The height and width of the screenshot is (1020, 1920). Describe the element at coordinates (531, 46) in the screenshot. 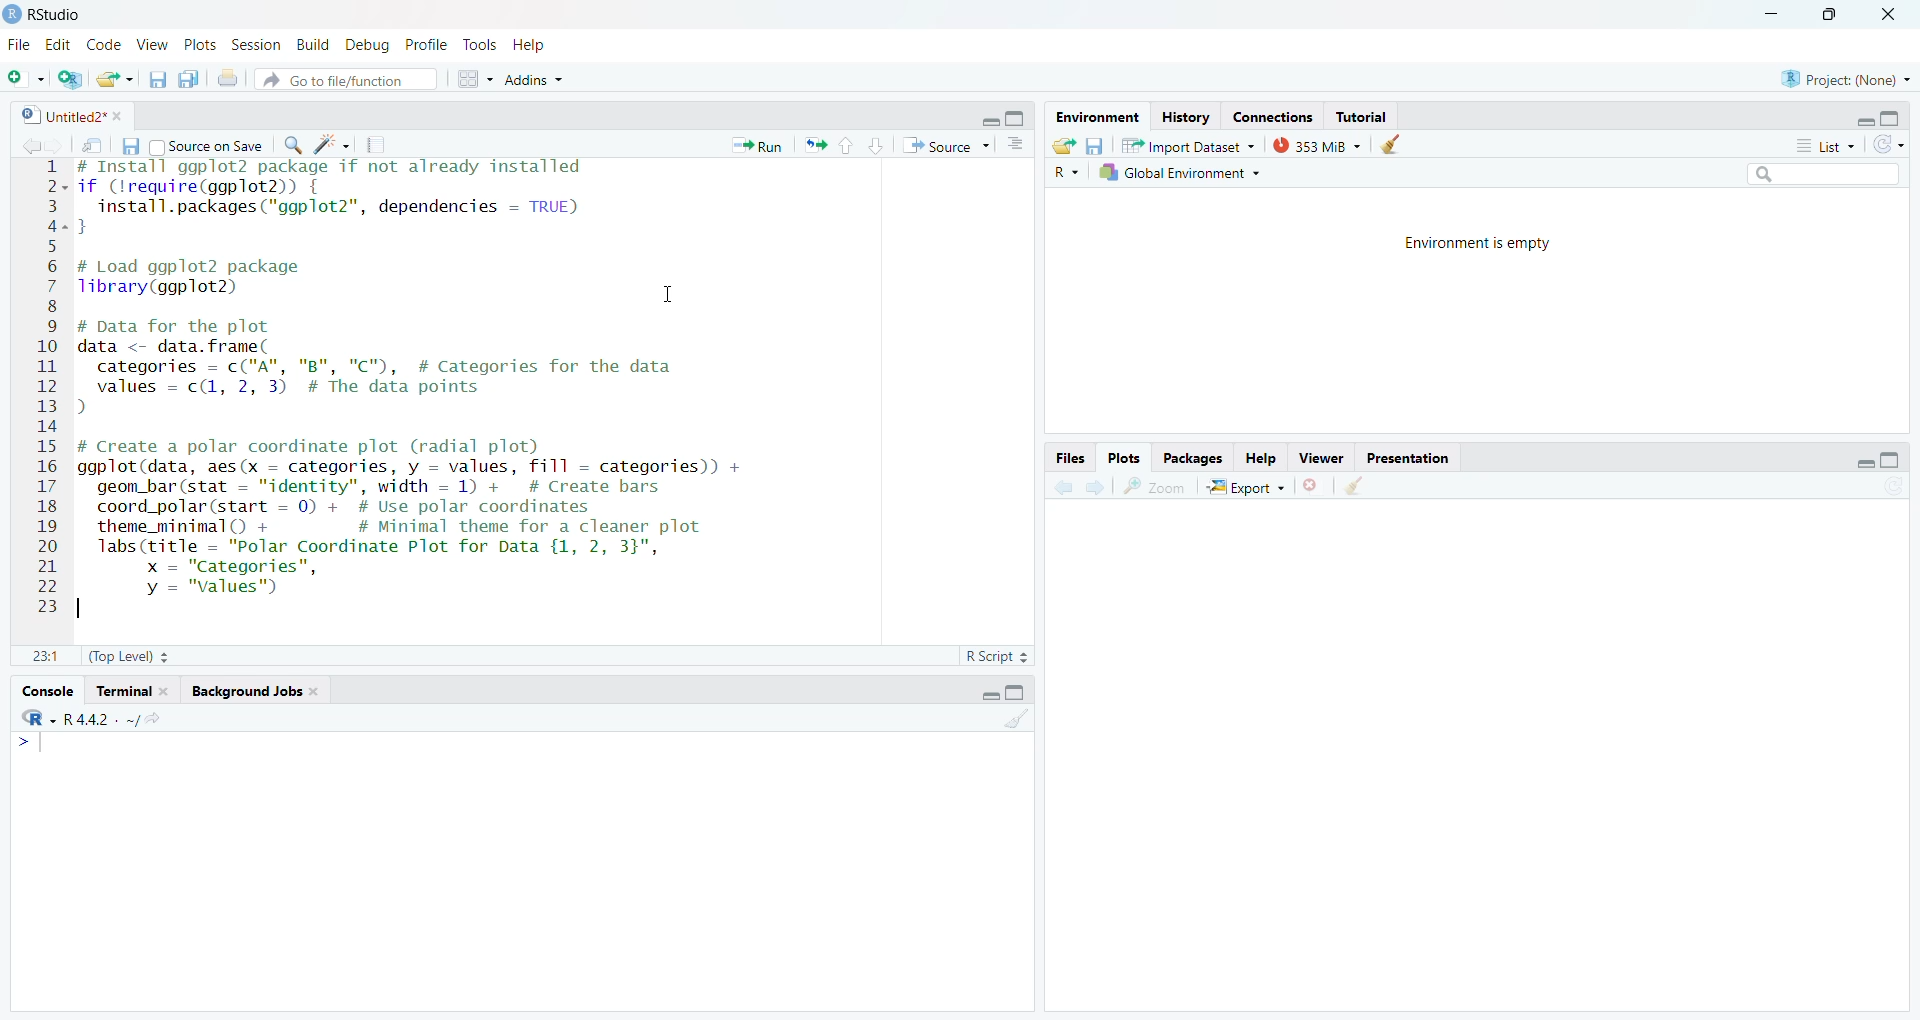

I see `Help` at that location.